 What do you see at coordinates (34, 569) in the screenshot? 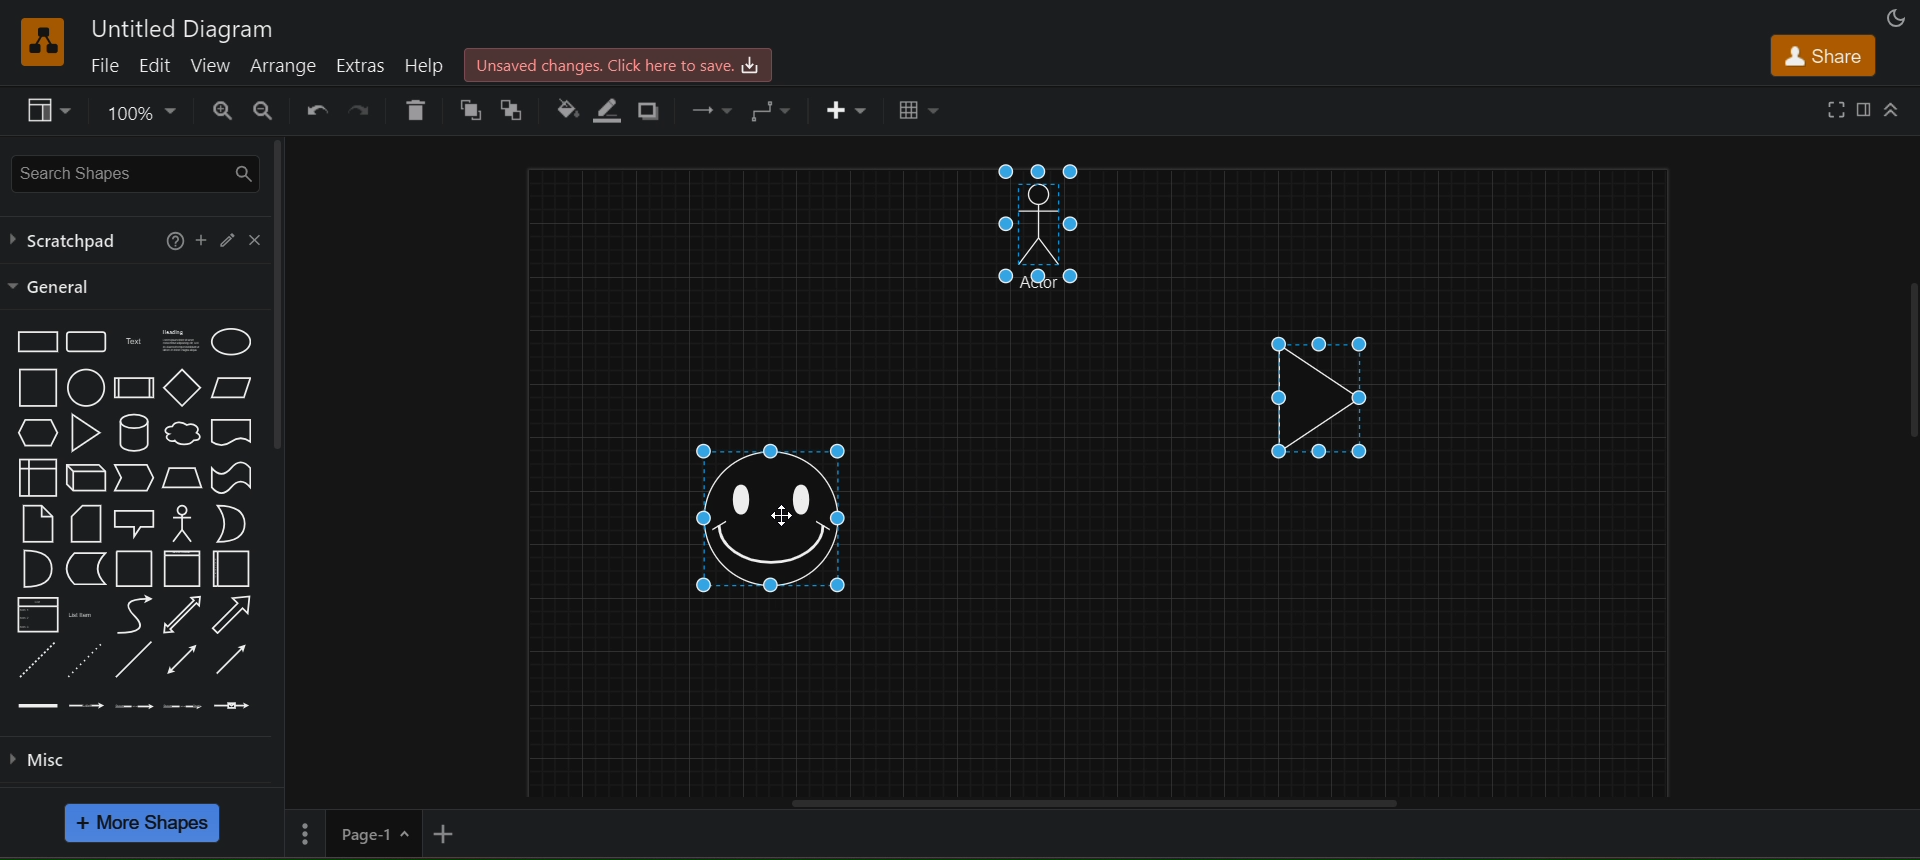
I see `and` at bounding box center [34, 569].